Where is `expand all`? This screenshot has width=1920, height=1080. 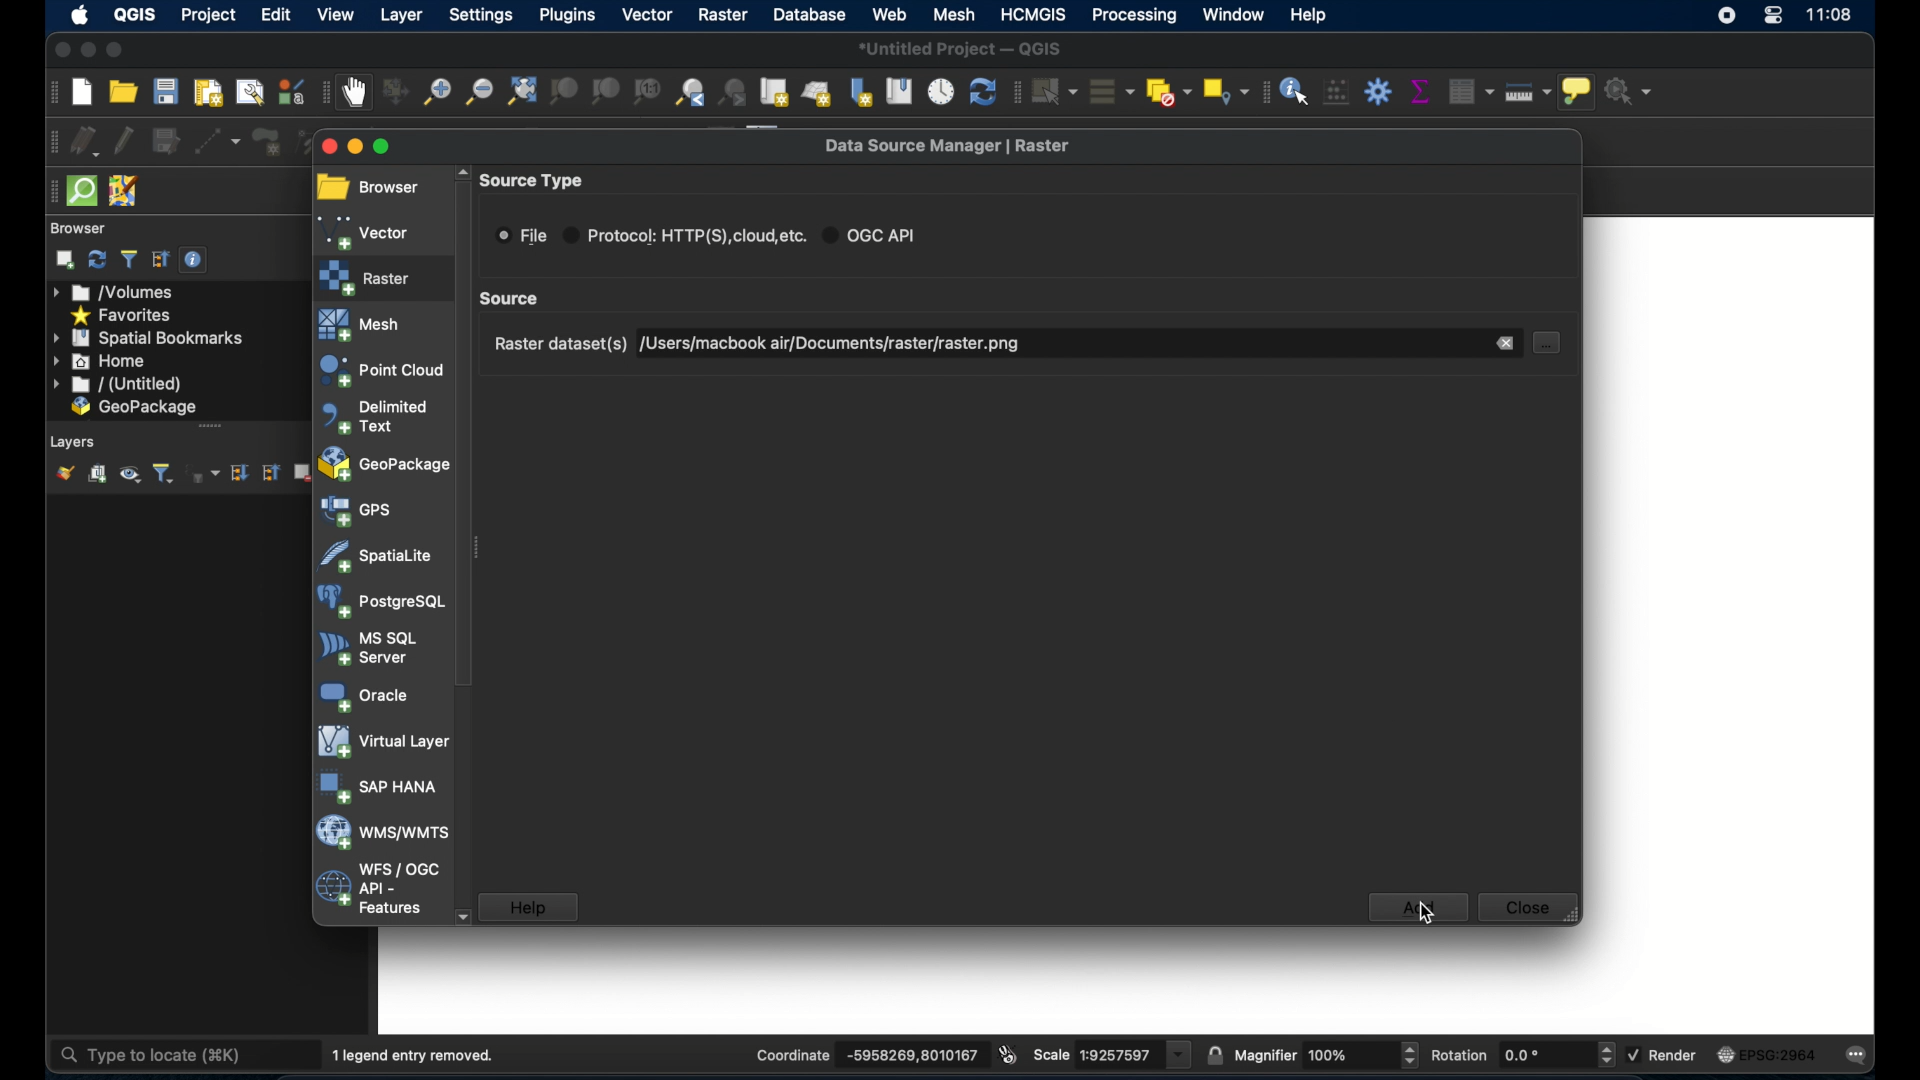
expand all is located at coordinates (241, 473).